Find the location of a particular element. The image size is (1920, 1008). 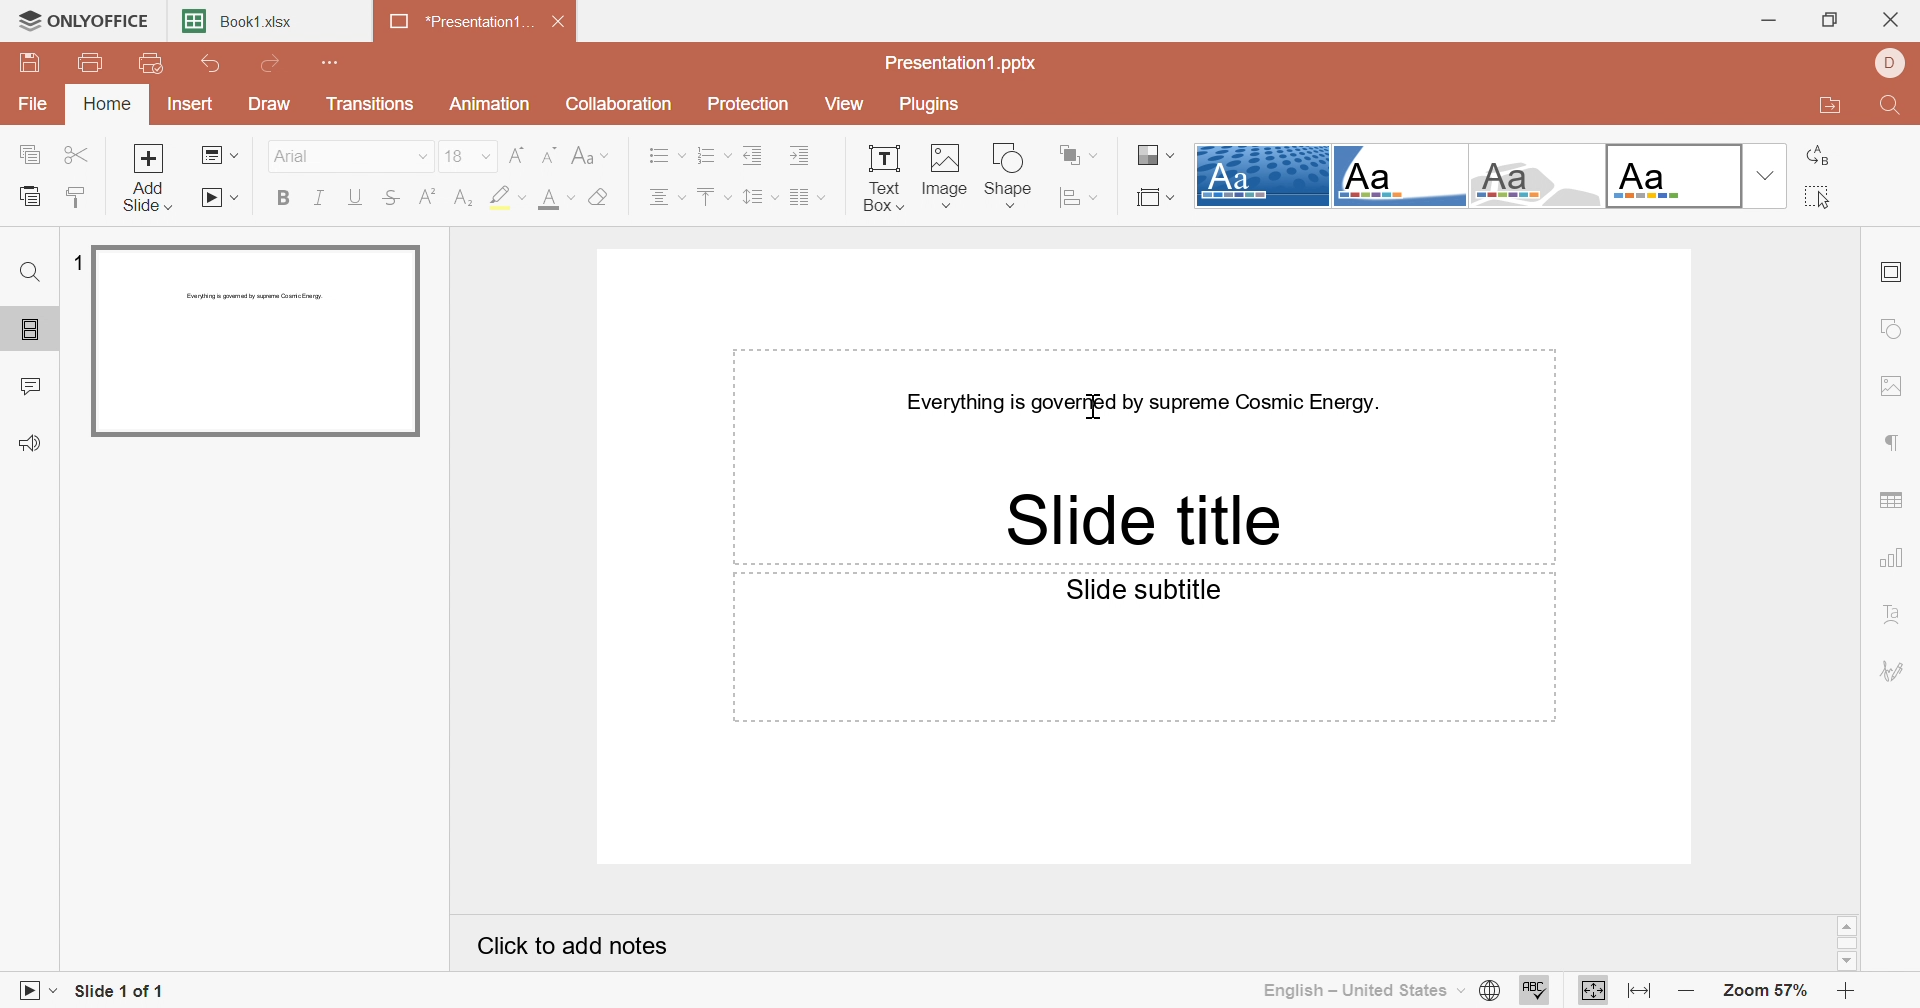

Restore Down is located at coordinates (1829, 20).